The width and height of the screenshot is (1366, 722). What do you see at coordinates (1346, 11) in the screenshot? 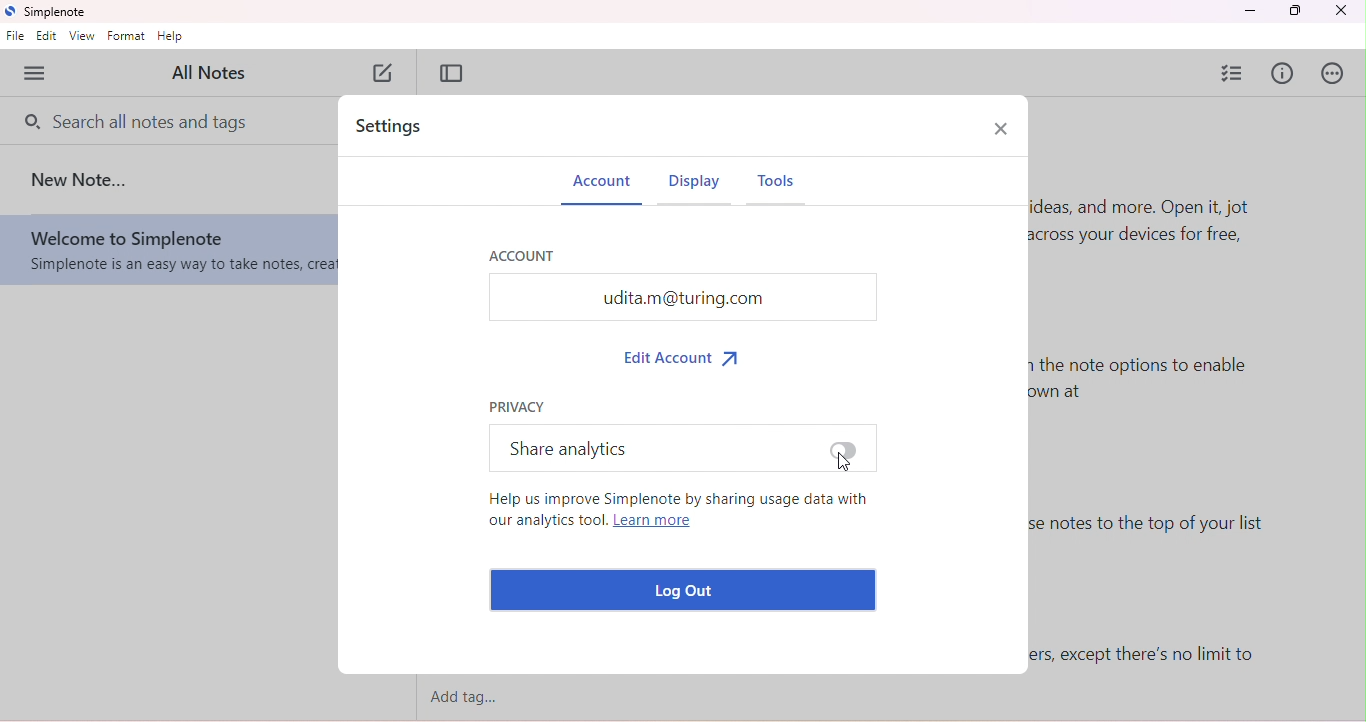
I see `close` at bounding box center [1346, 11].